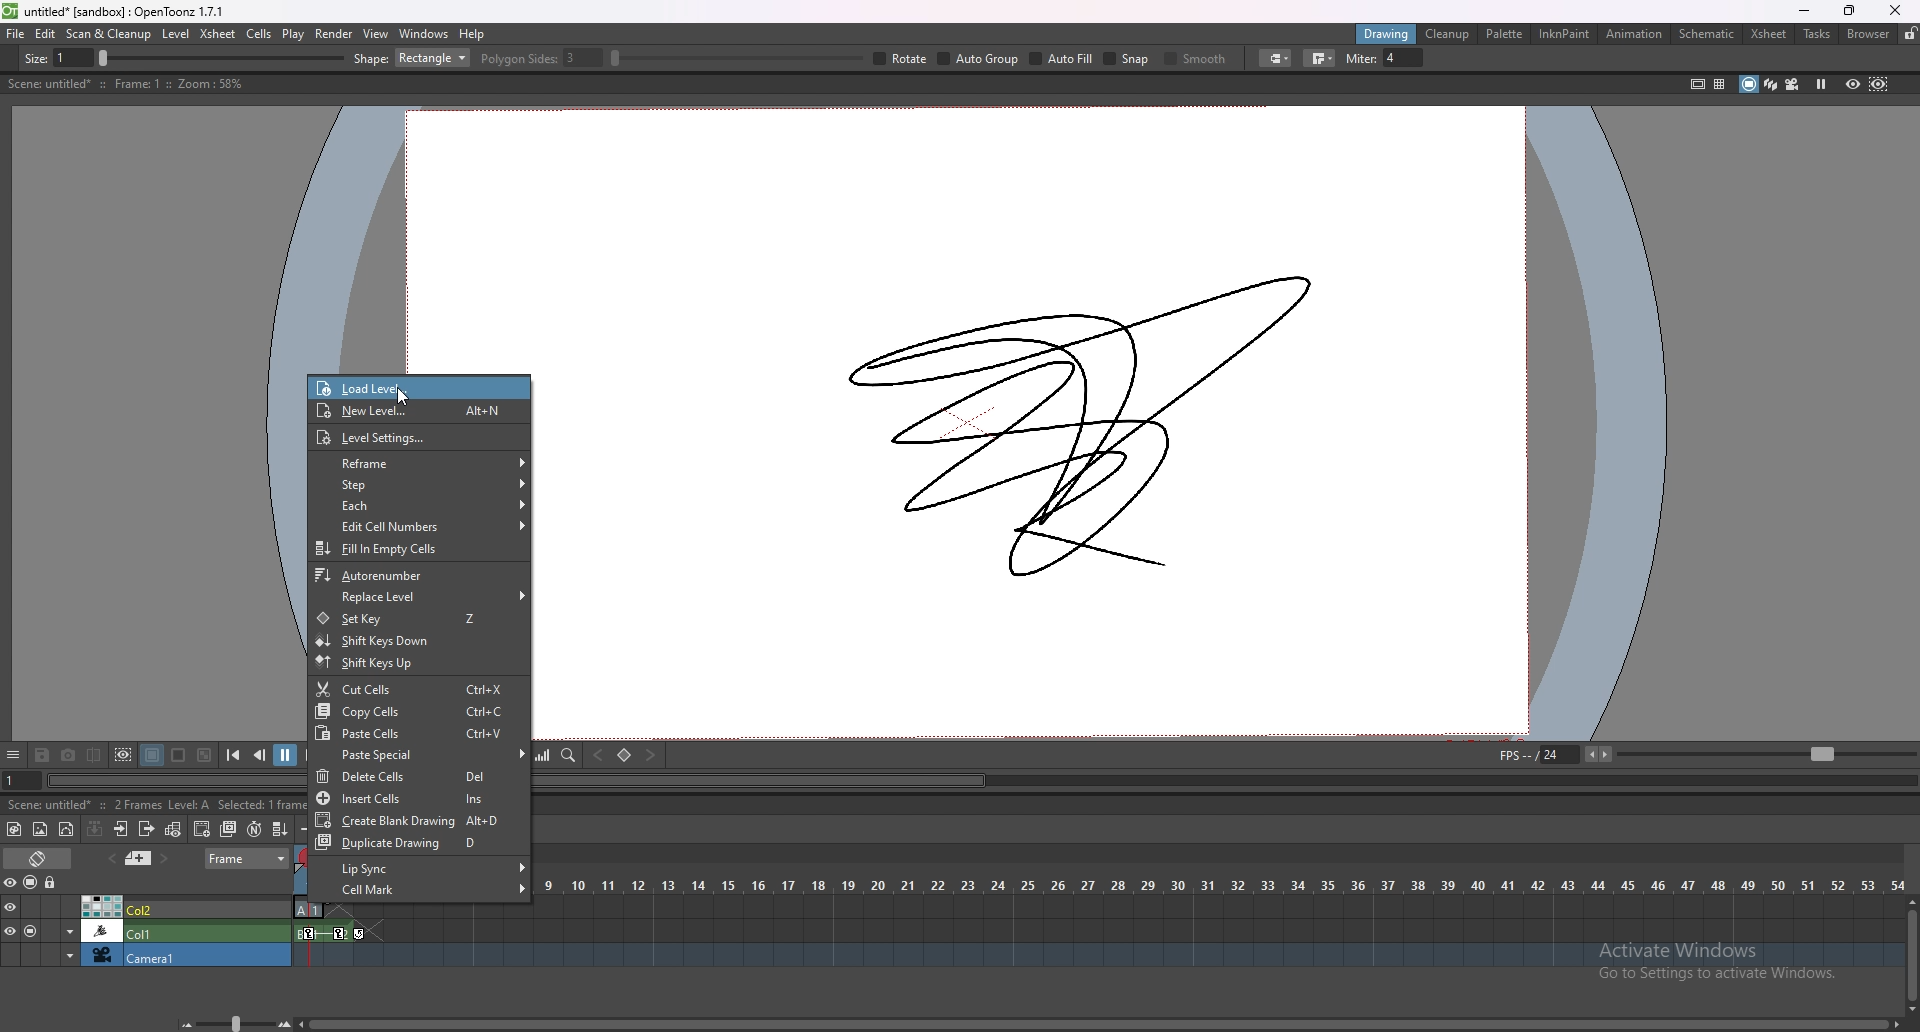  Describe the element at coordinates (46, 33) in the screenshot. I see `edit` at that location.